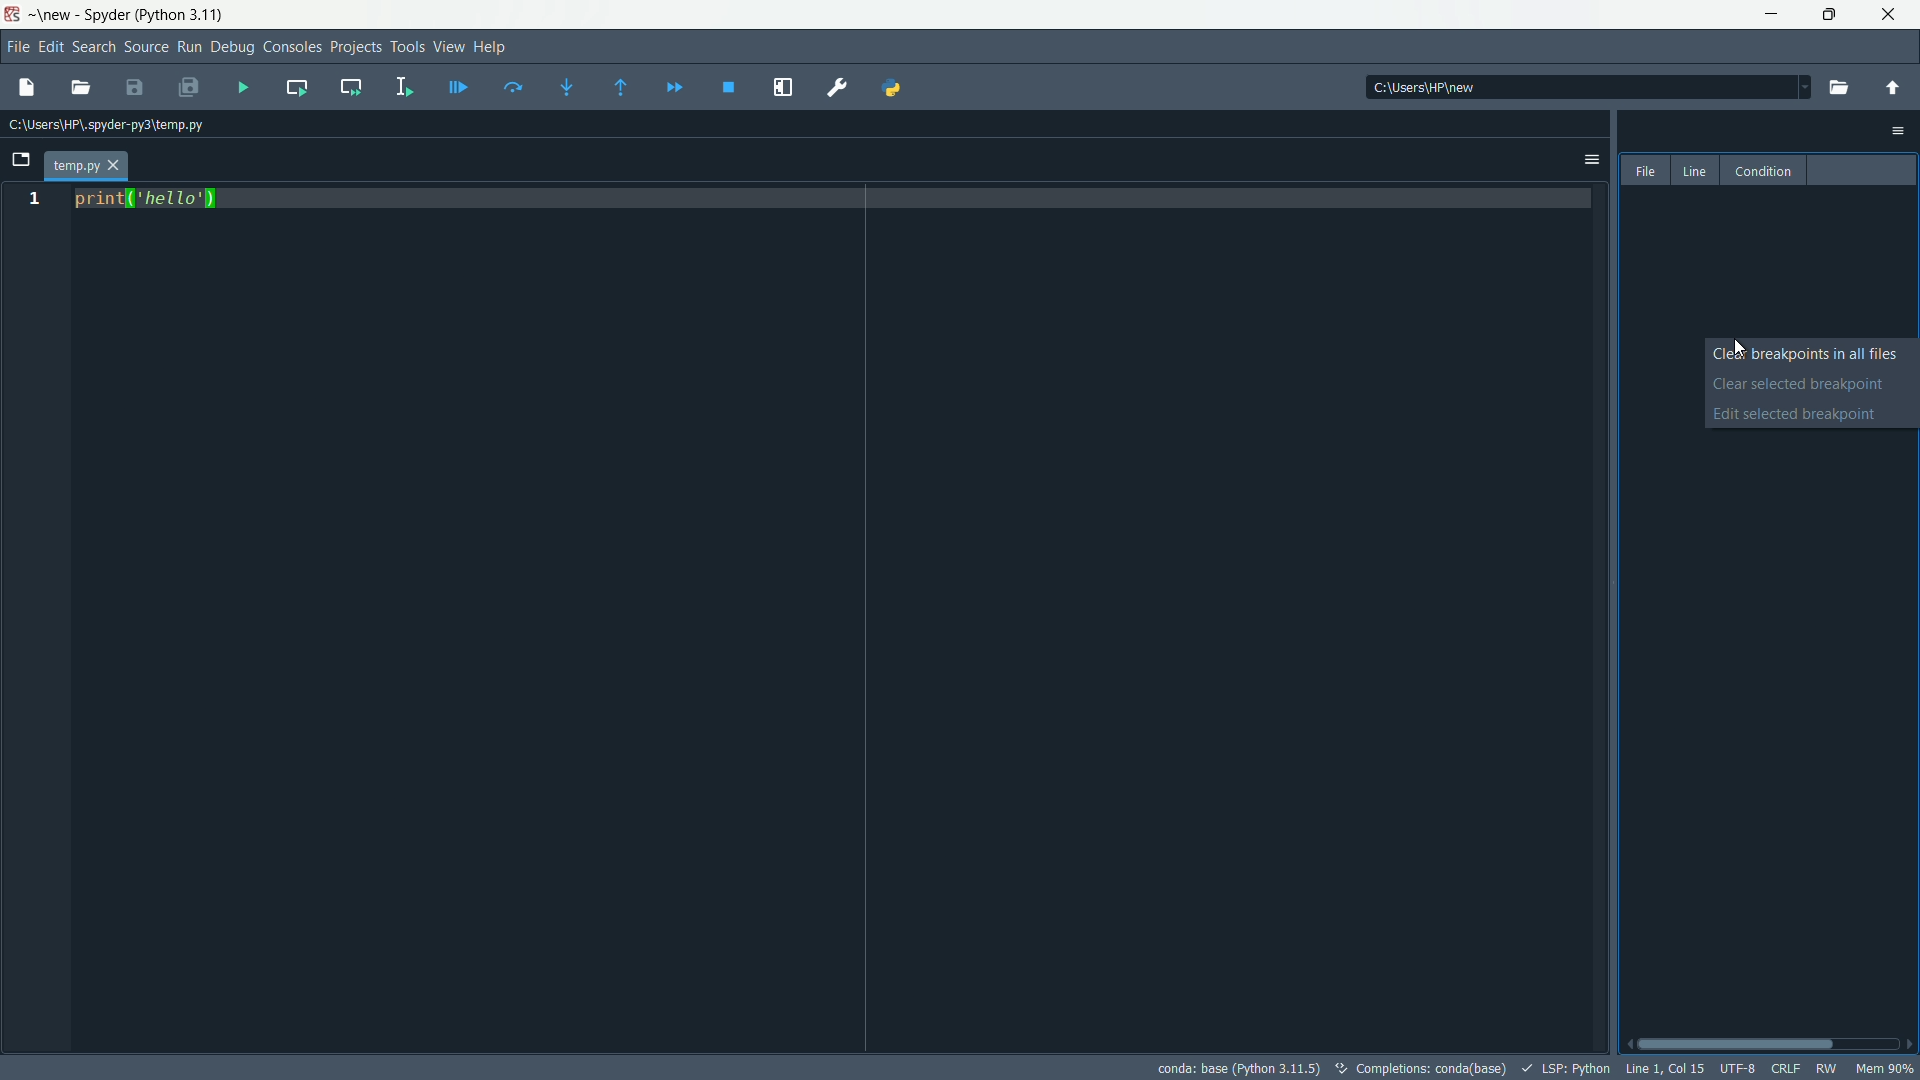  I want to click on file eol status, so click(1784, 1071).